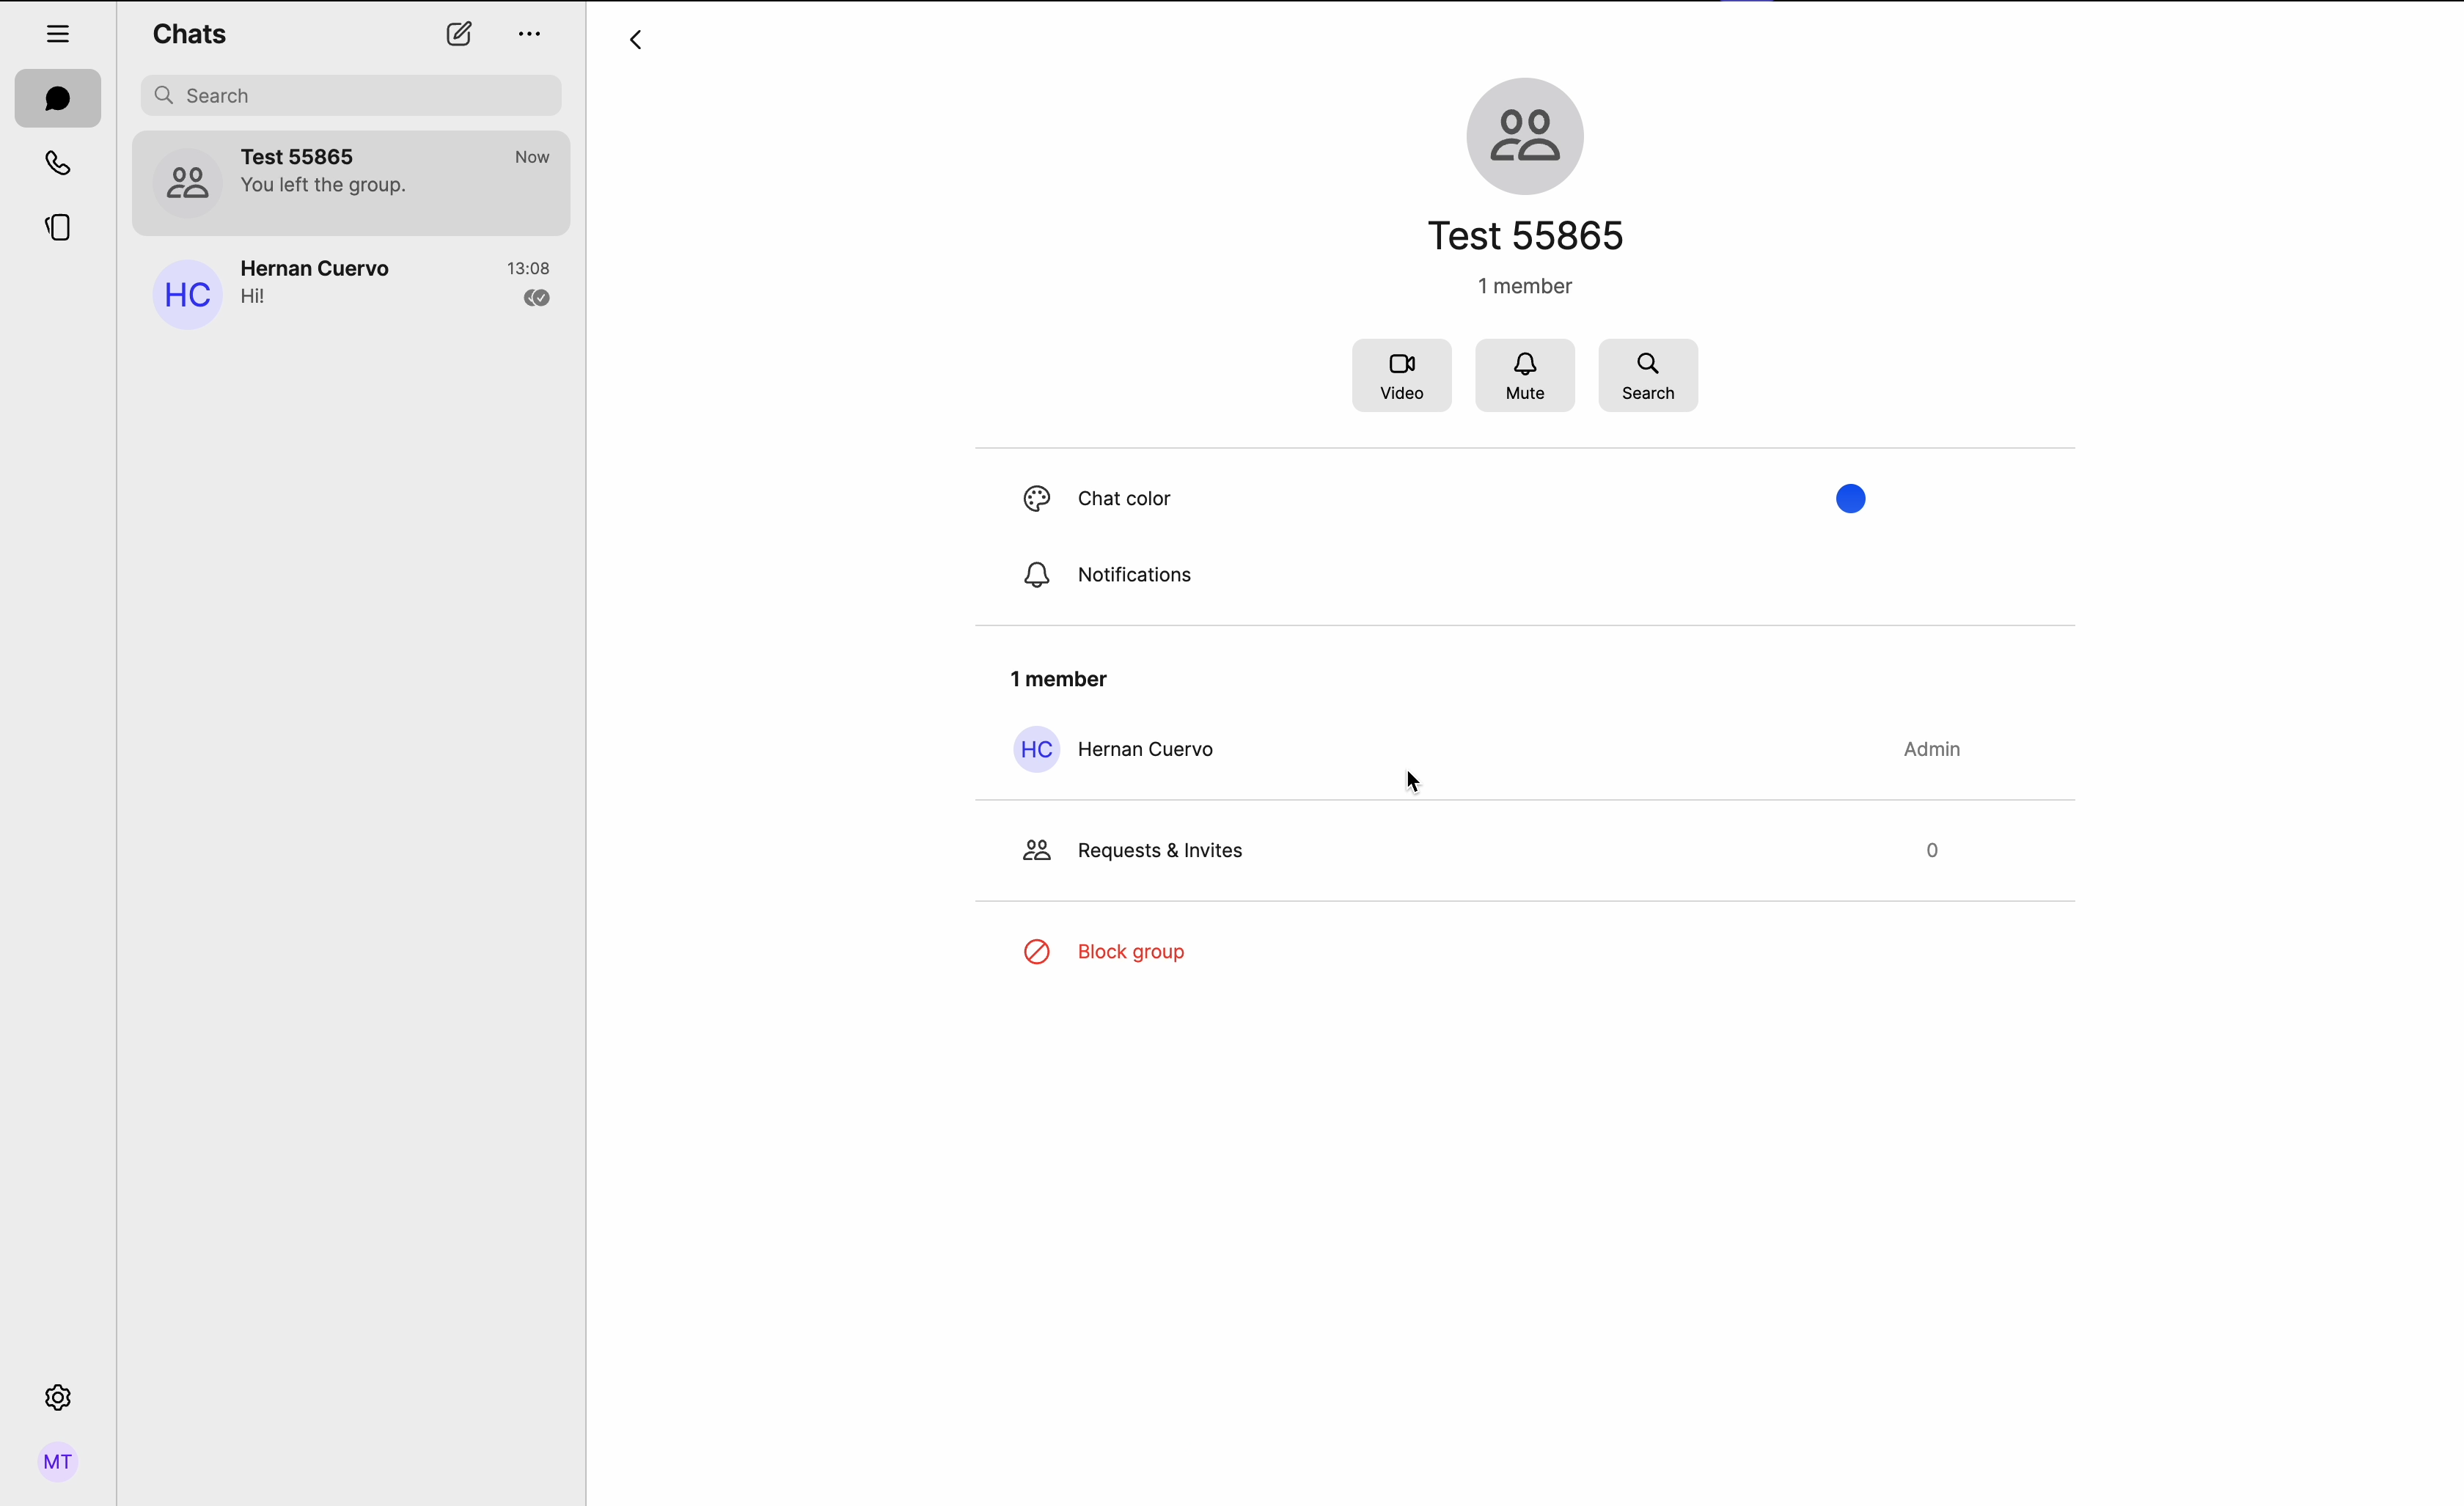 Image resolution: width=2464 pixels, height=1506 pixels. Describe the element at coordinates (189, 32) in the screenshot. I see `chats` at that location.